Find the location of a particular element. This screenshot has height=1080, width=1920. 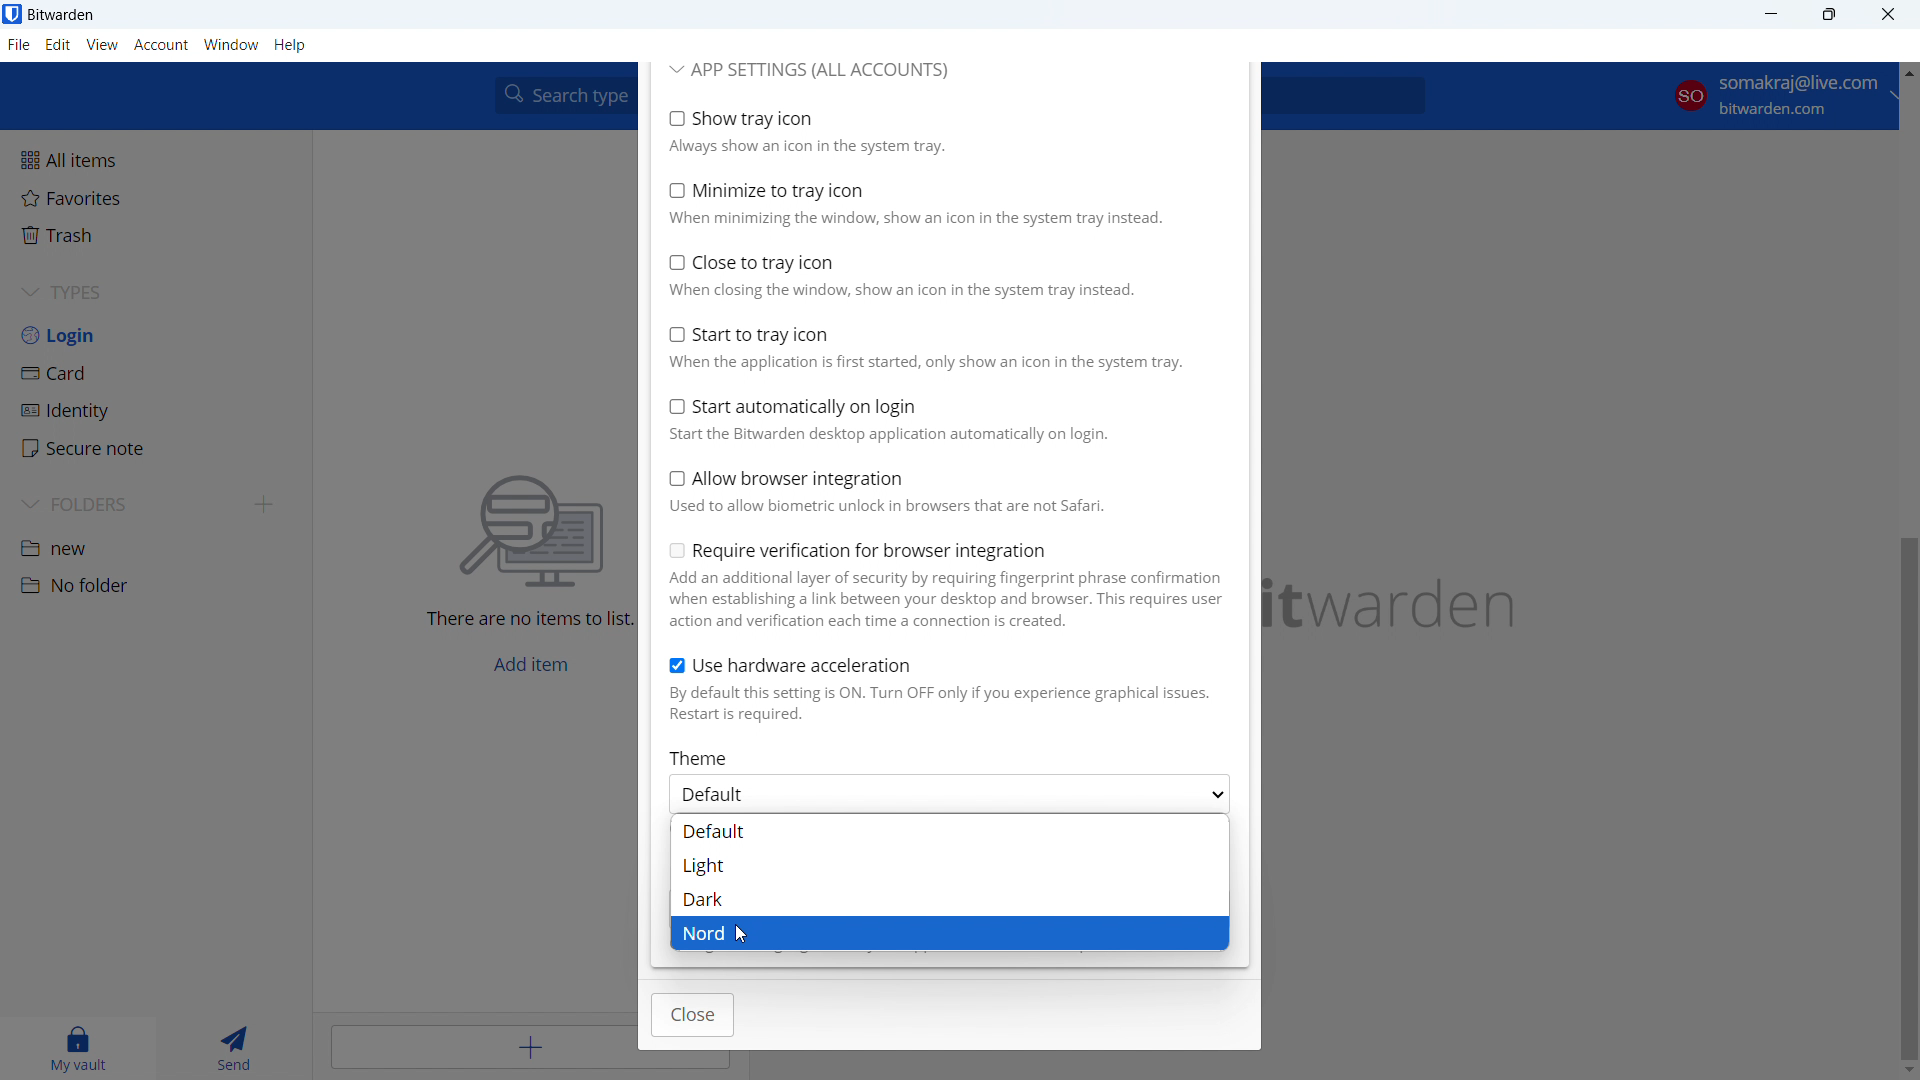

app settings for all accounts is located at coordinates (810, 71).